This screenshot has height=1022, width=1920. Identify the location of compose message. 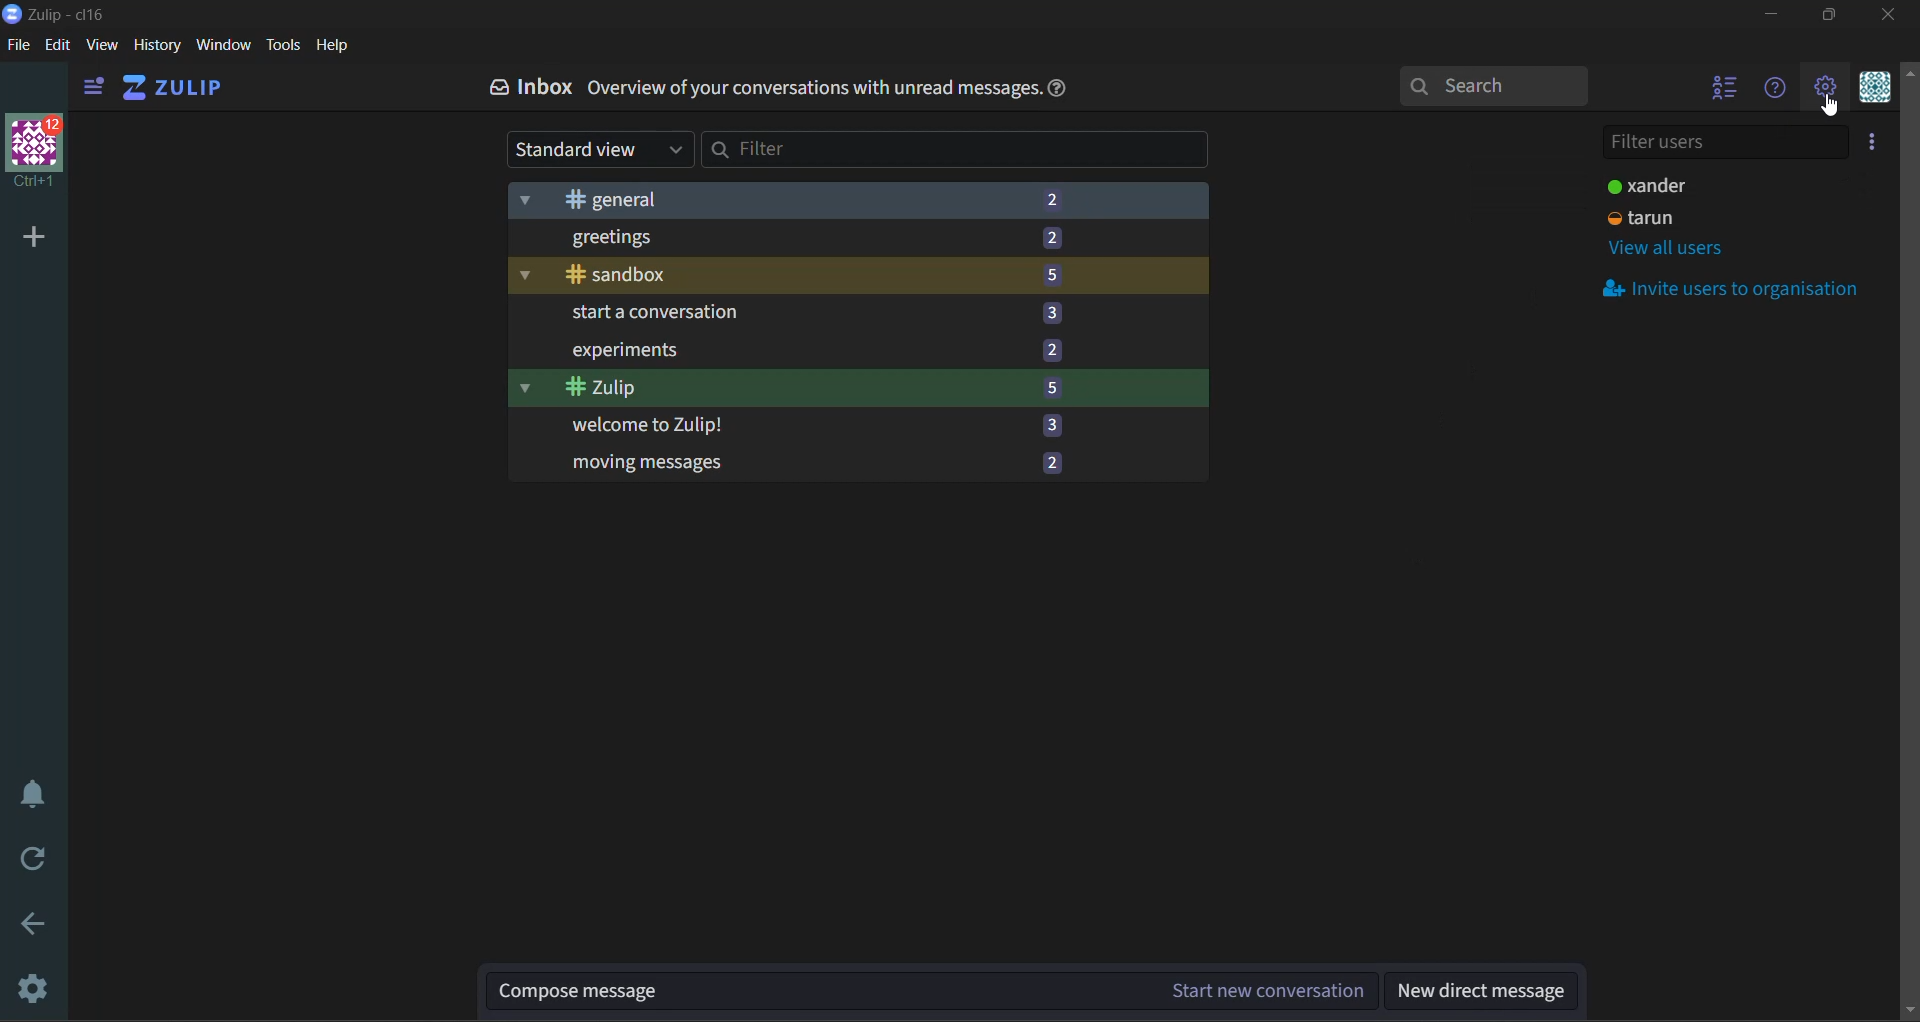
(933, 988).